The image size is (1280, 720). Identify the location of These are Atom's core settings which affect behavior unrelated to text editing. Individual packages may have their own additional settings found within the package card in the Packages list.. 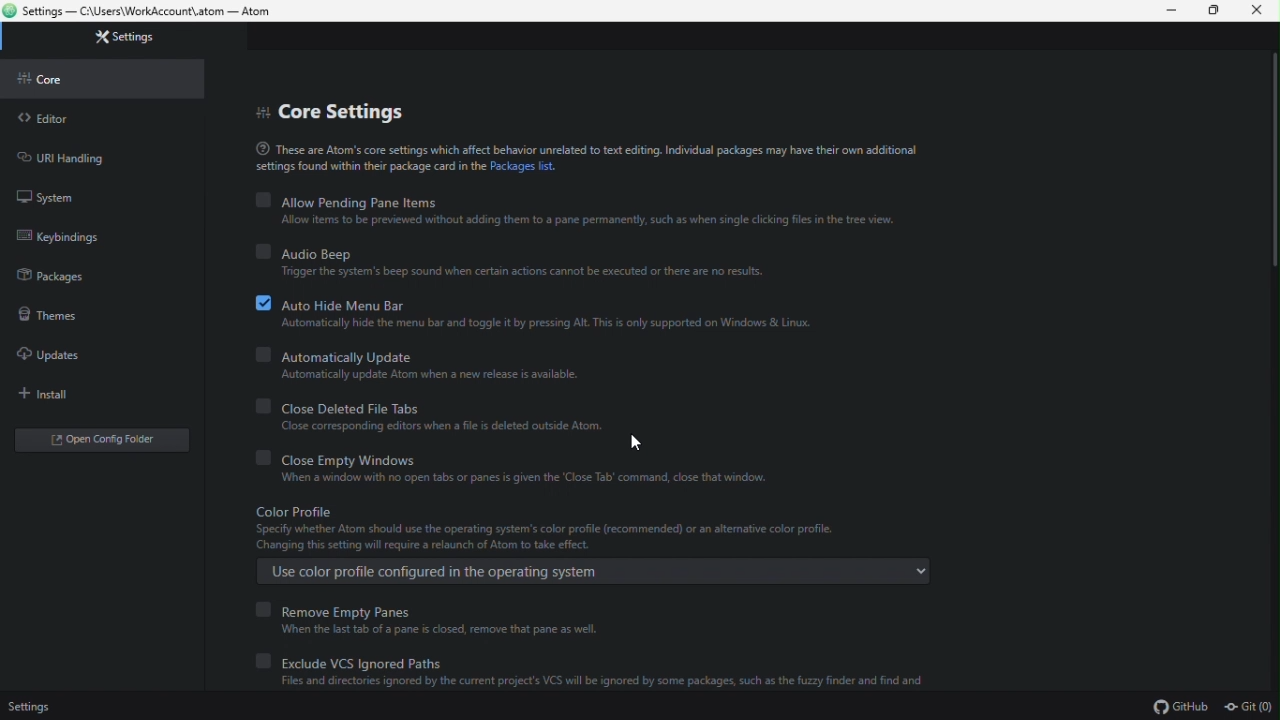
(576, 159).